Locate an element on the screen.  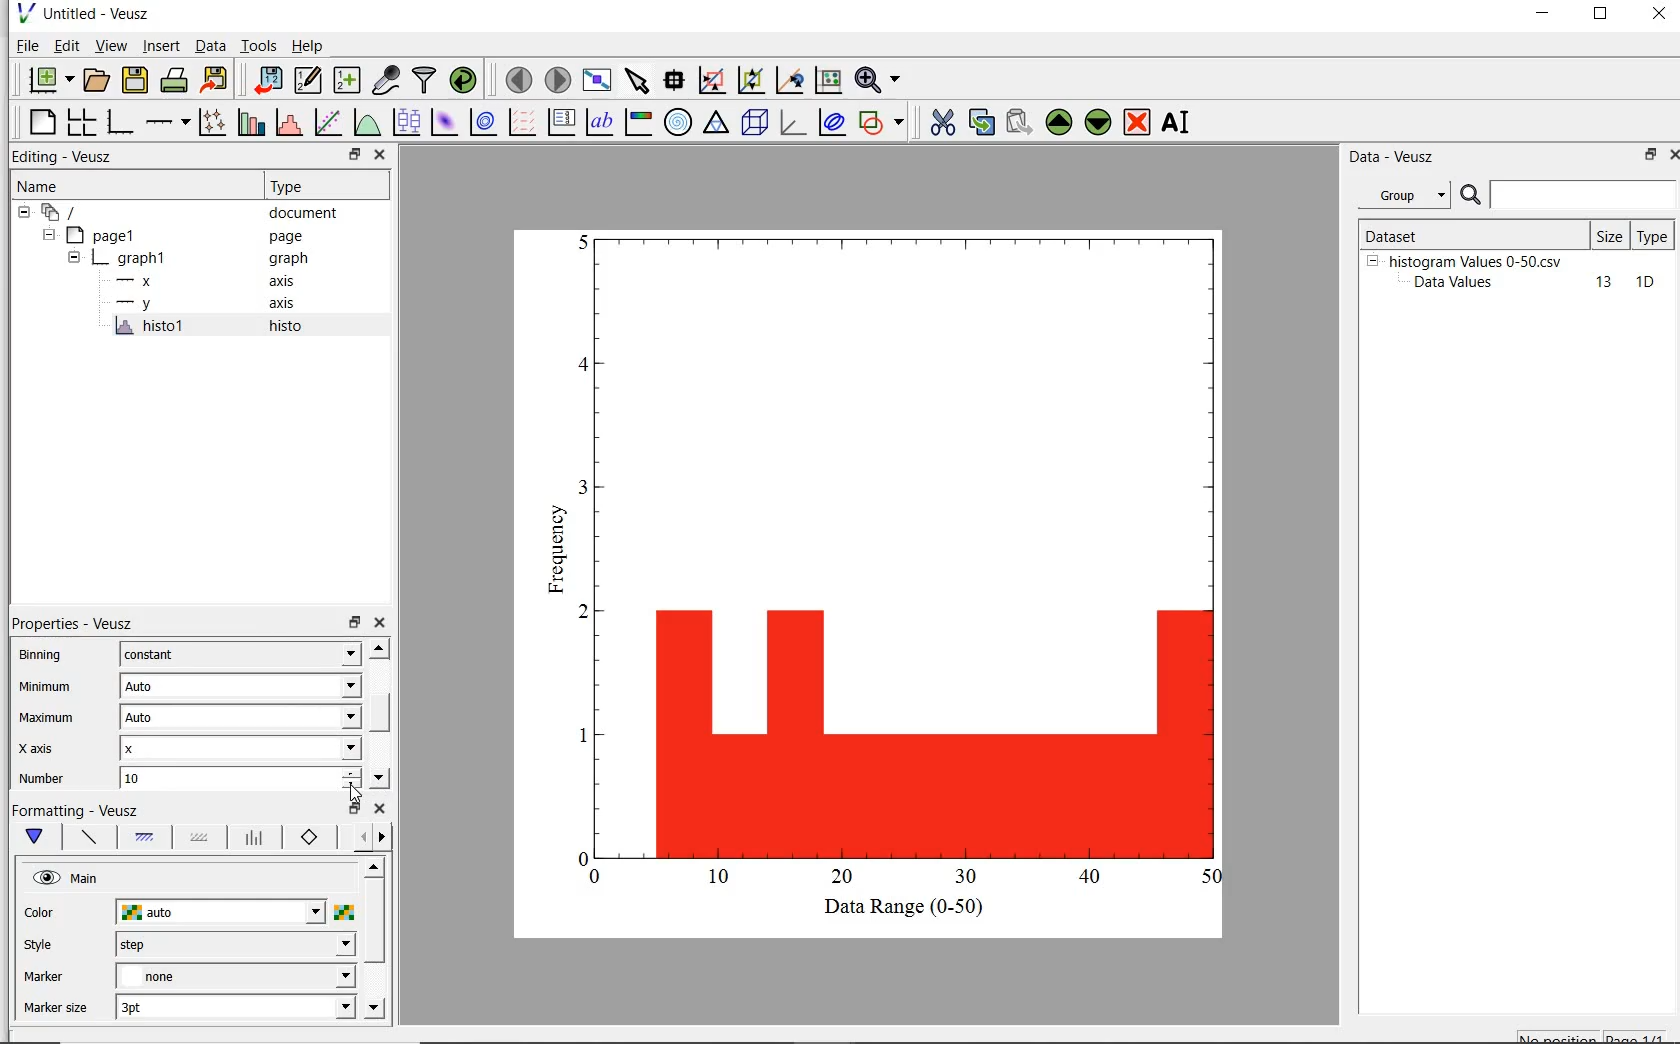
X axis is located at coordinates (44, 750).